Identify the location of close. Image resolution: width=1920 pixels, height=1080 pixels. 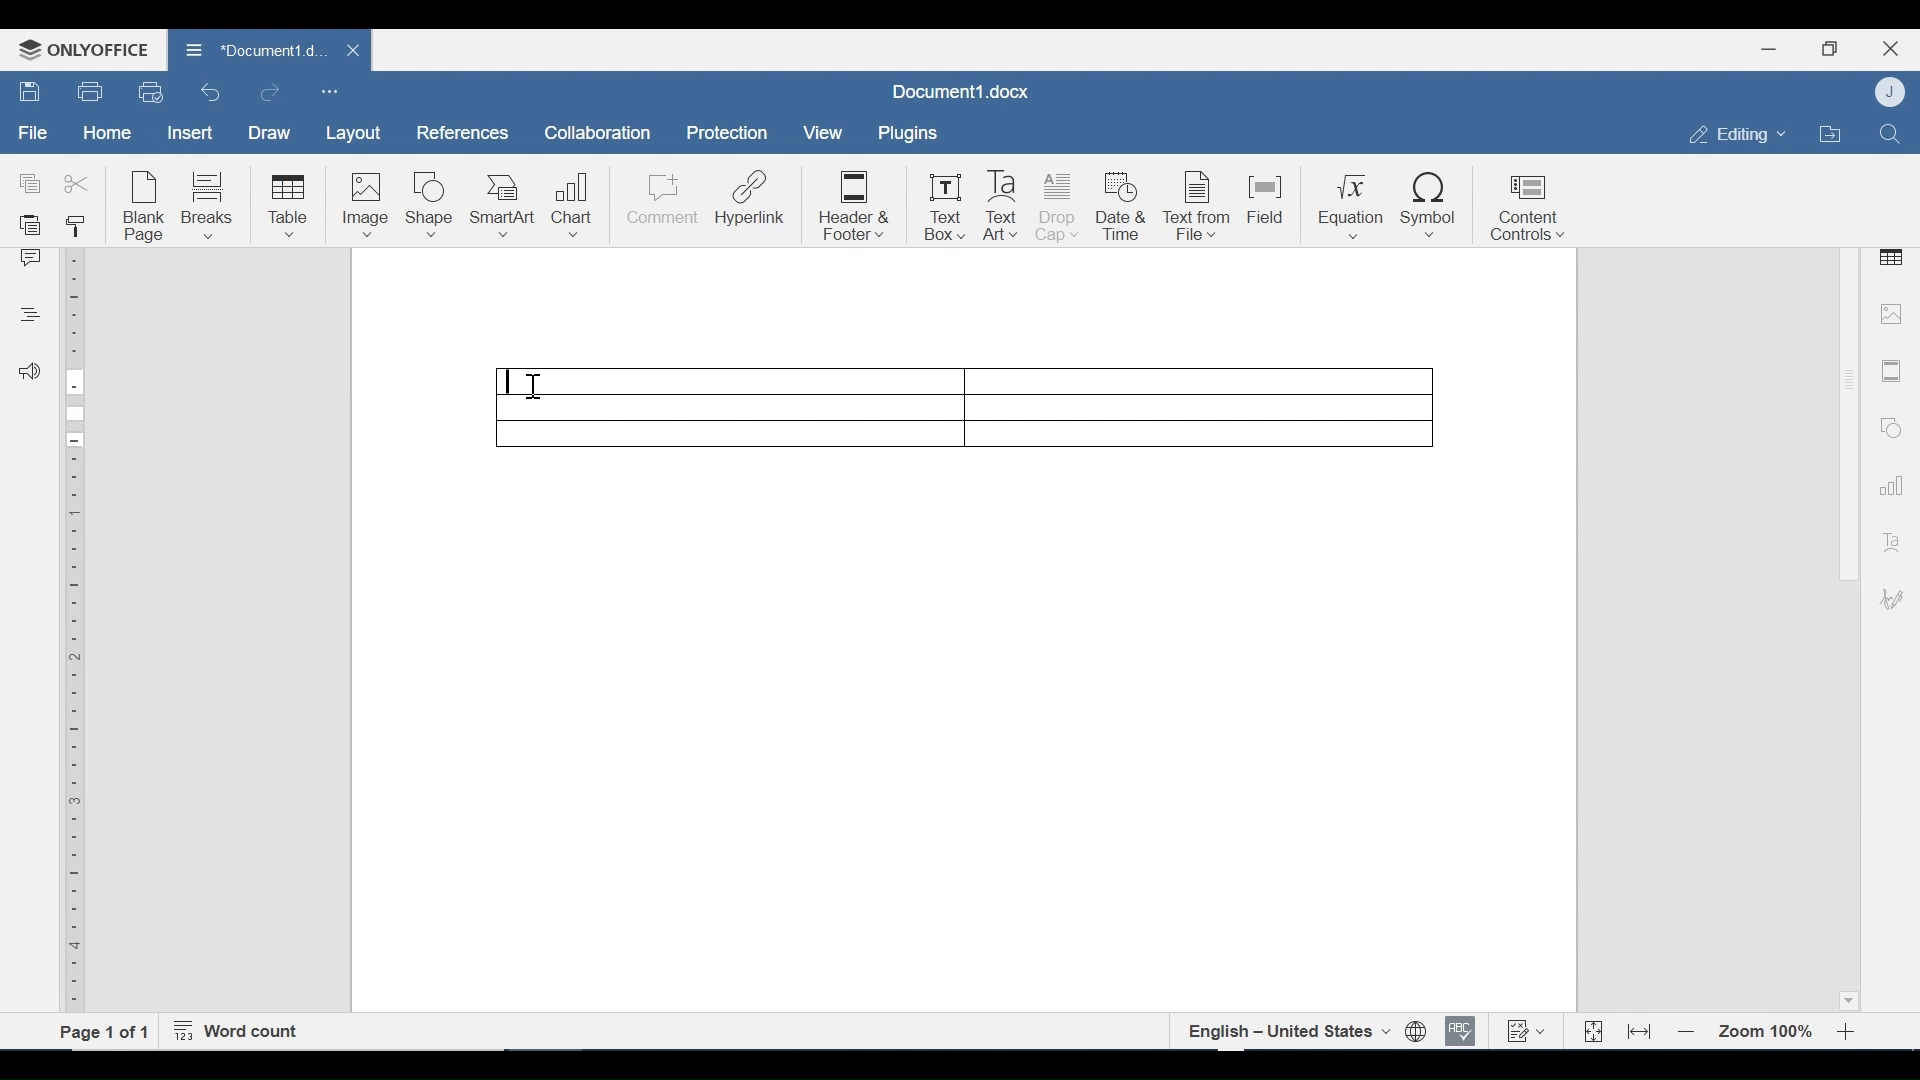
(356, 49).